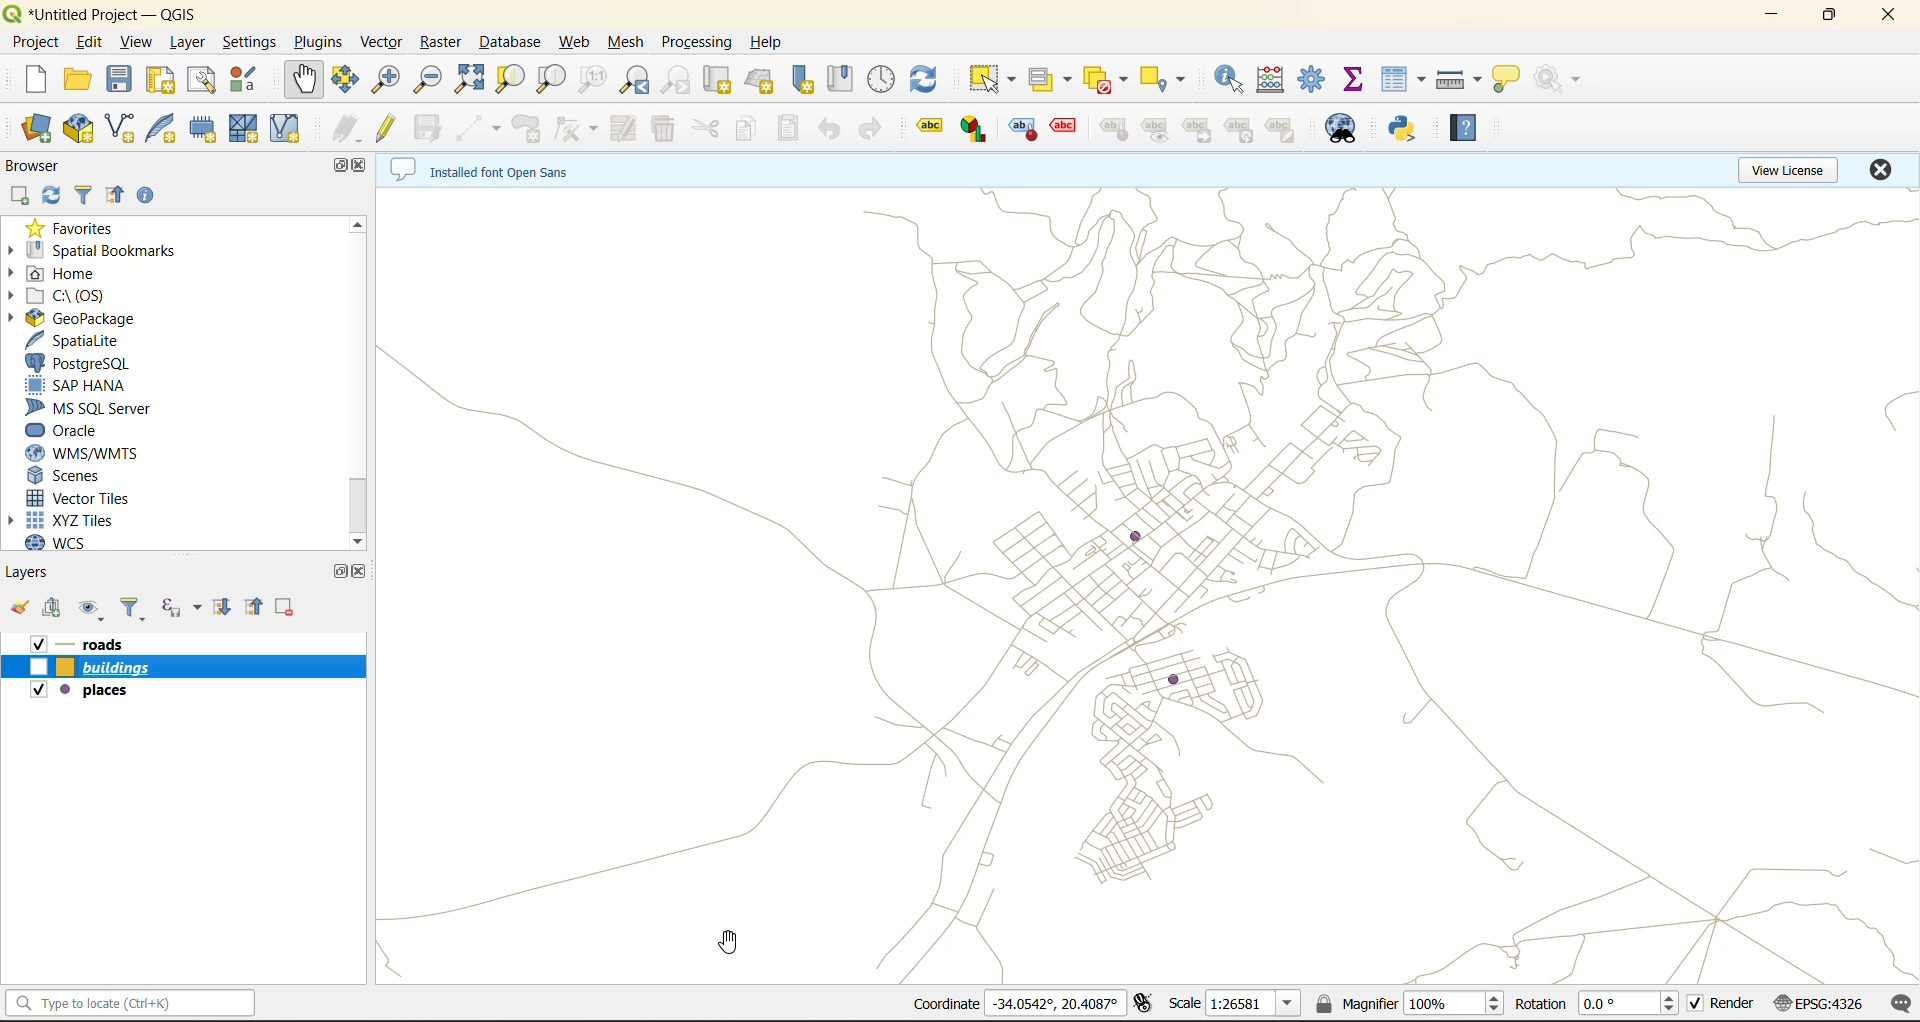 The height and width of the screenshot is (1022, 1920). Describe the element at coordinates (79, 274) in the screenshot. I see `home` at that location.